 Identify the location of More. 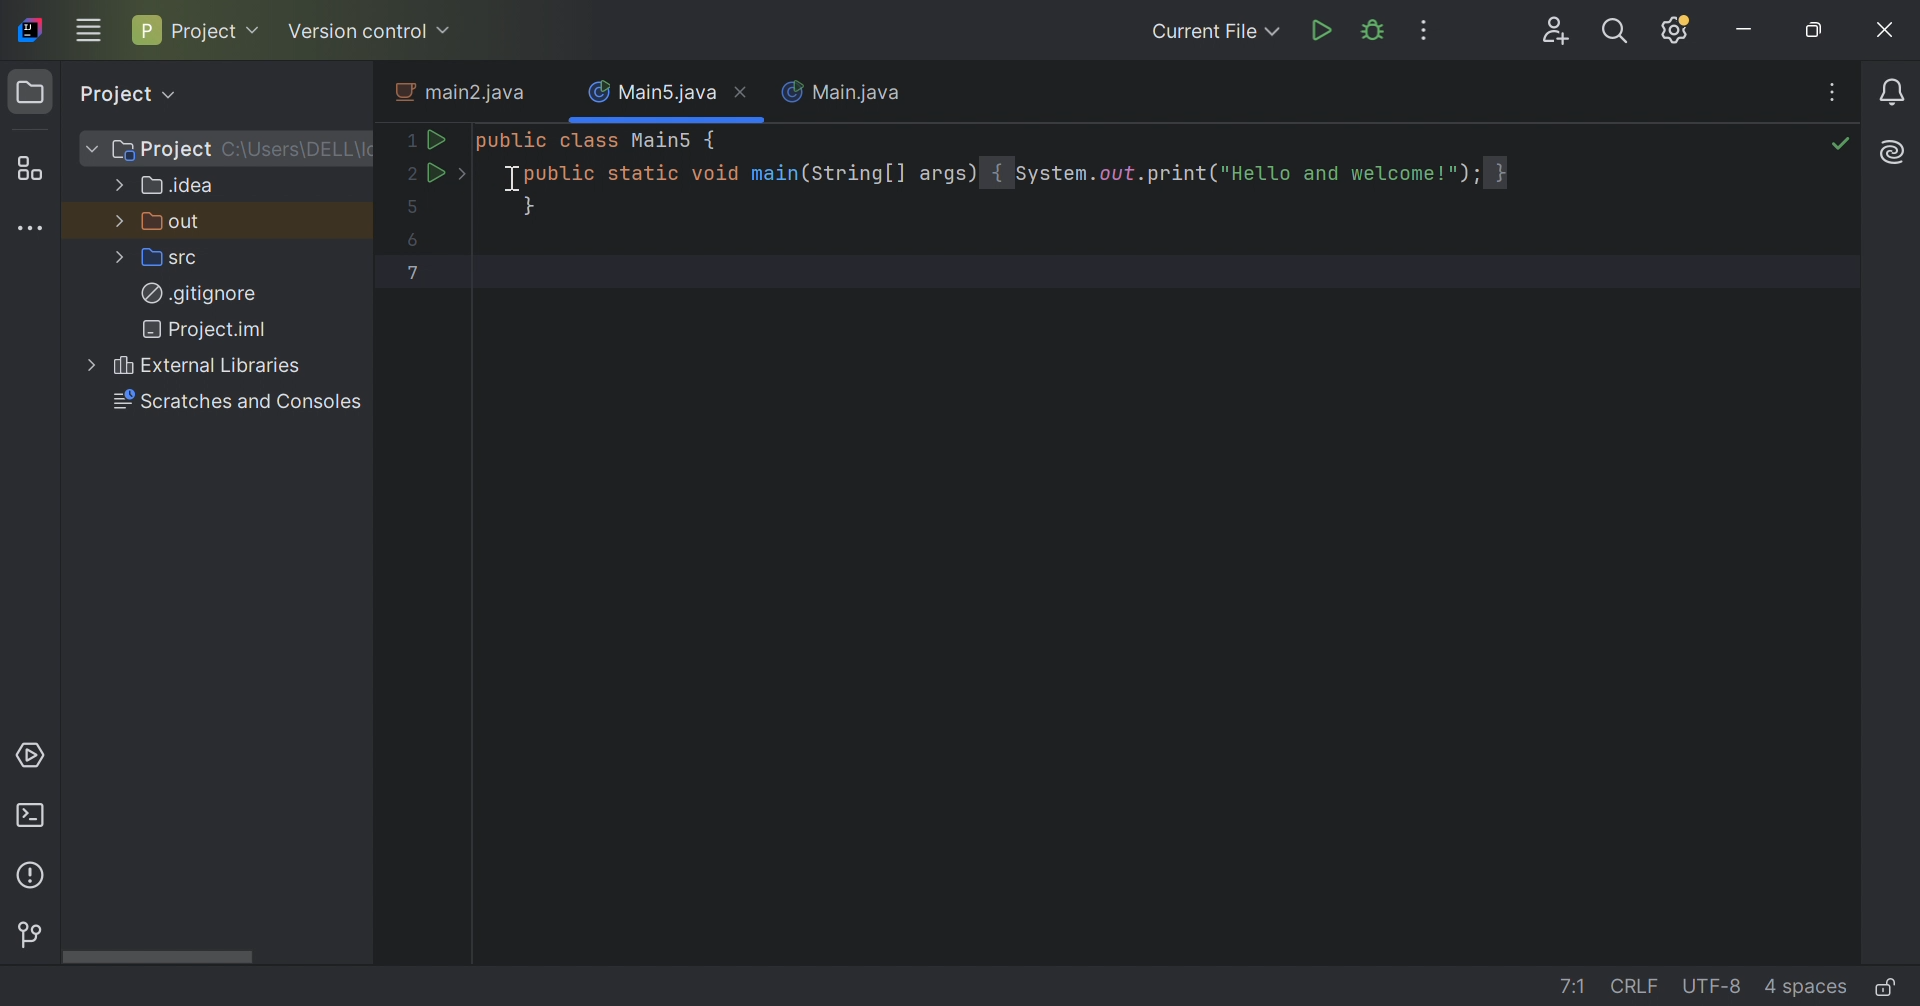
(88, 147).